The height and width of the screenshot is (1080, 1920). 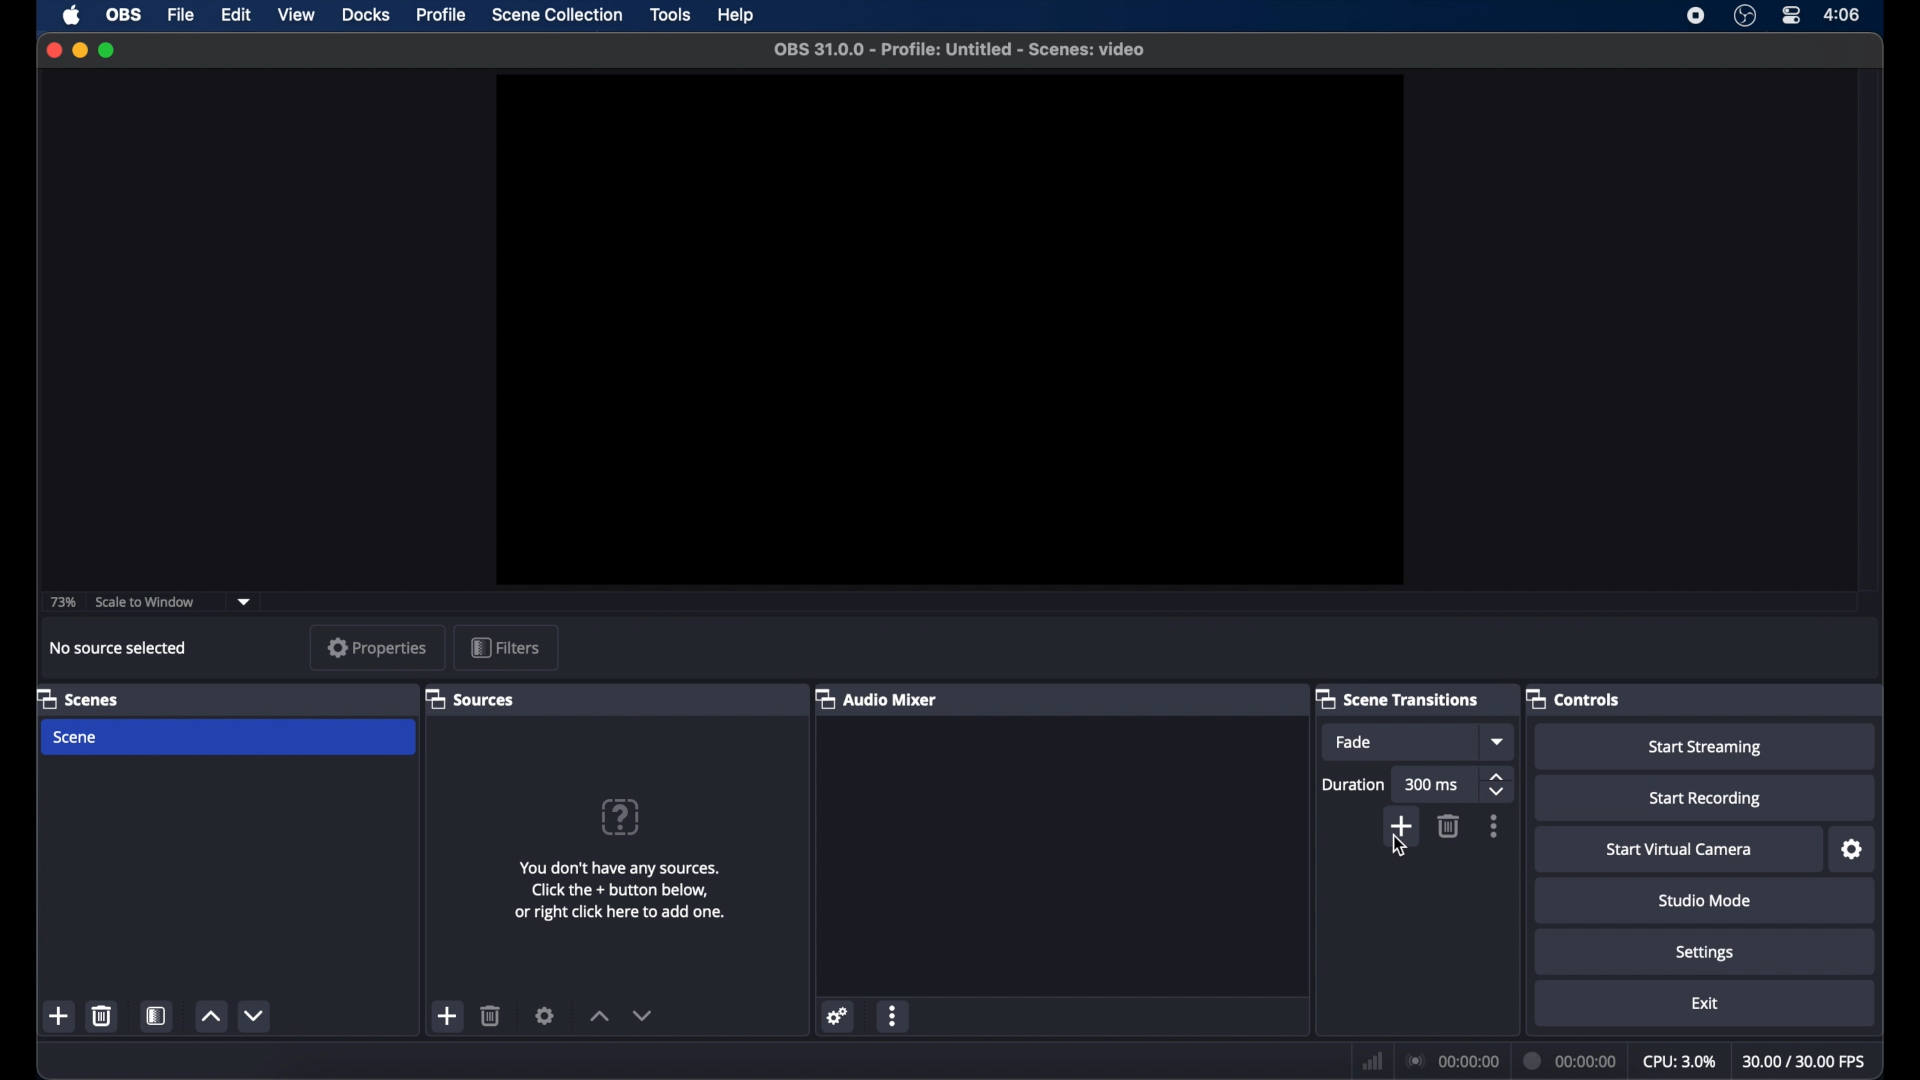 What do you see at coordinates (950, 330) in the screenshot?
I see `preview` at bounding box center [950, 330].